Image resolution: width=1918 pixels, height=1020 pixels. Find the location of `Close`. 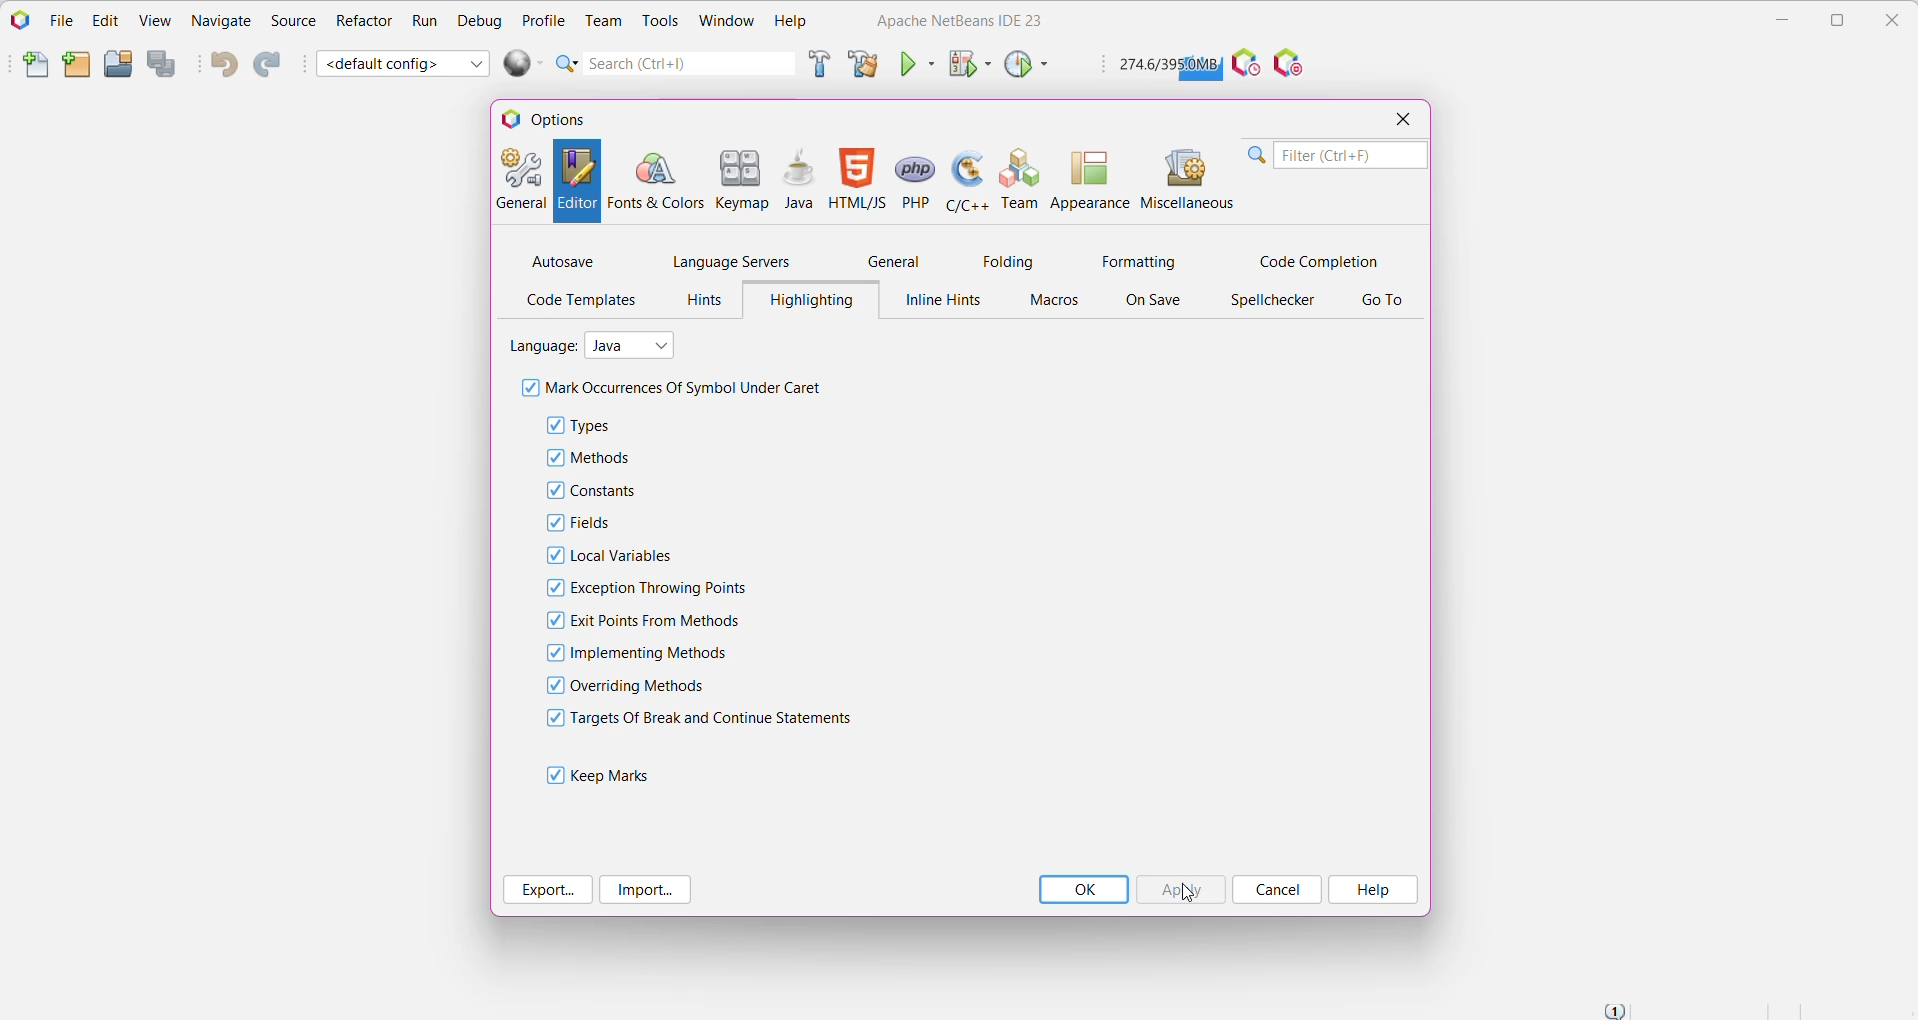

Close is located at coordinates (1896, 21).